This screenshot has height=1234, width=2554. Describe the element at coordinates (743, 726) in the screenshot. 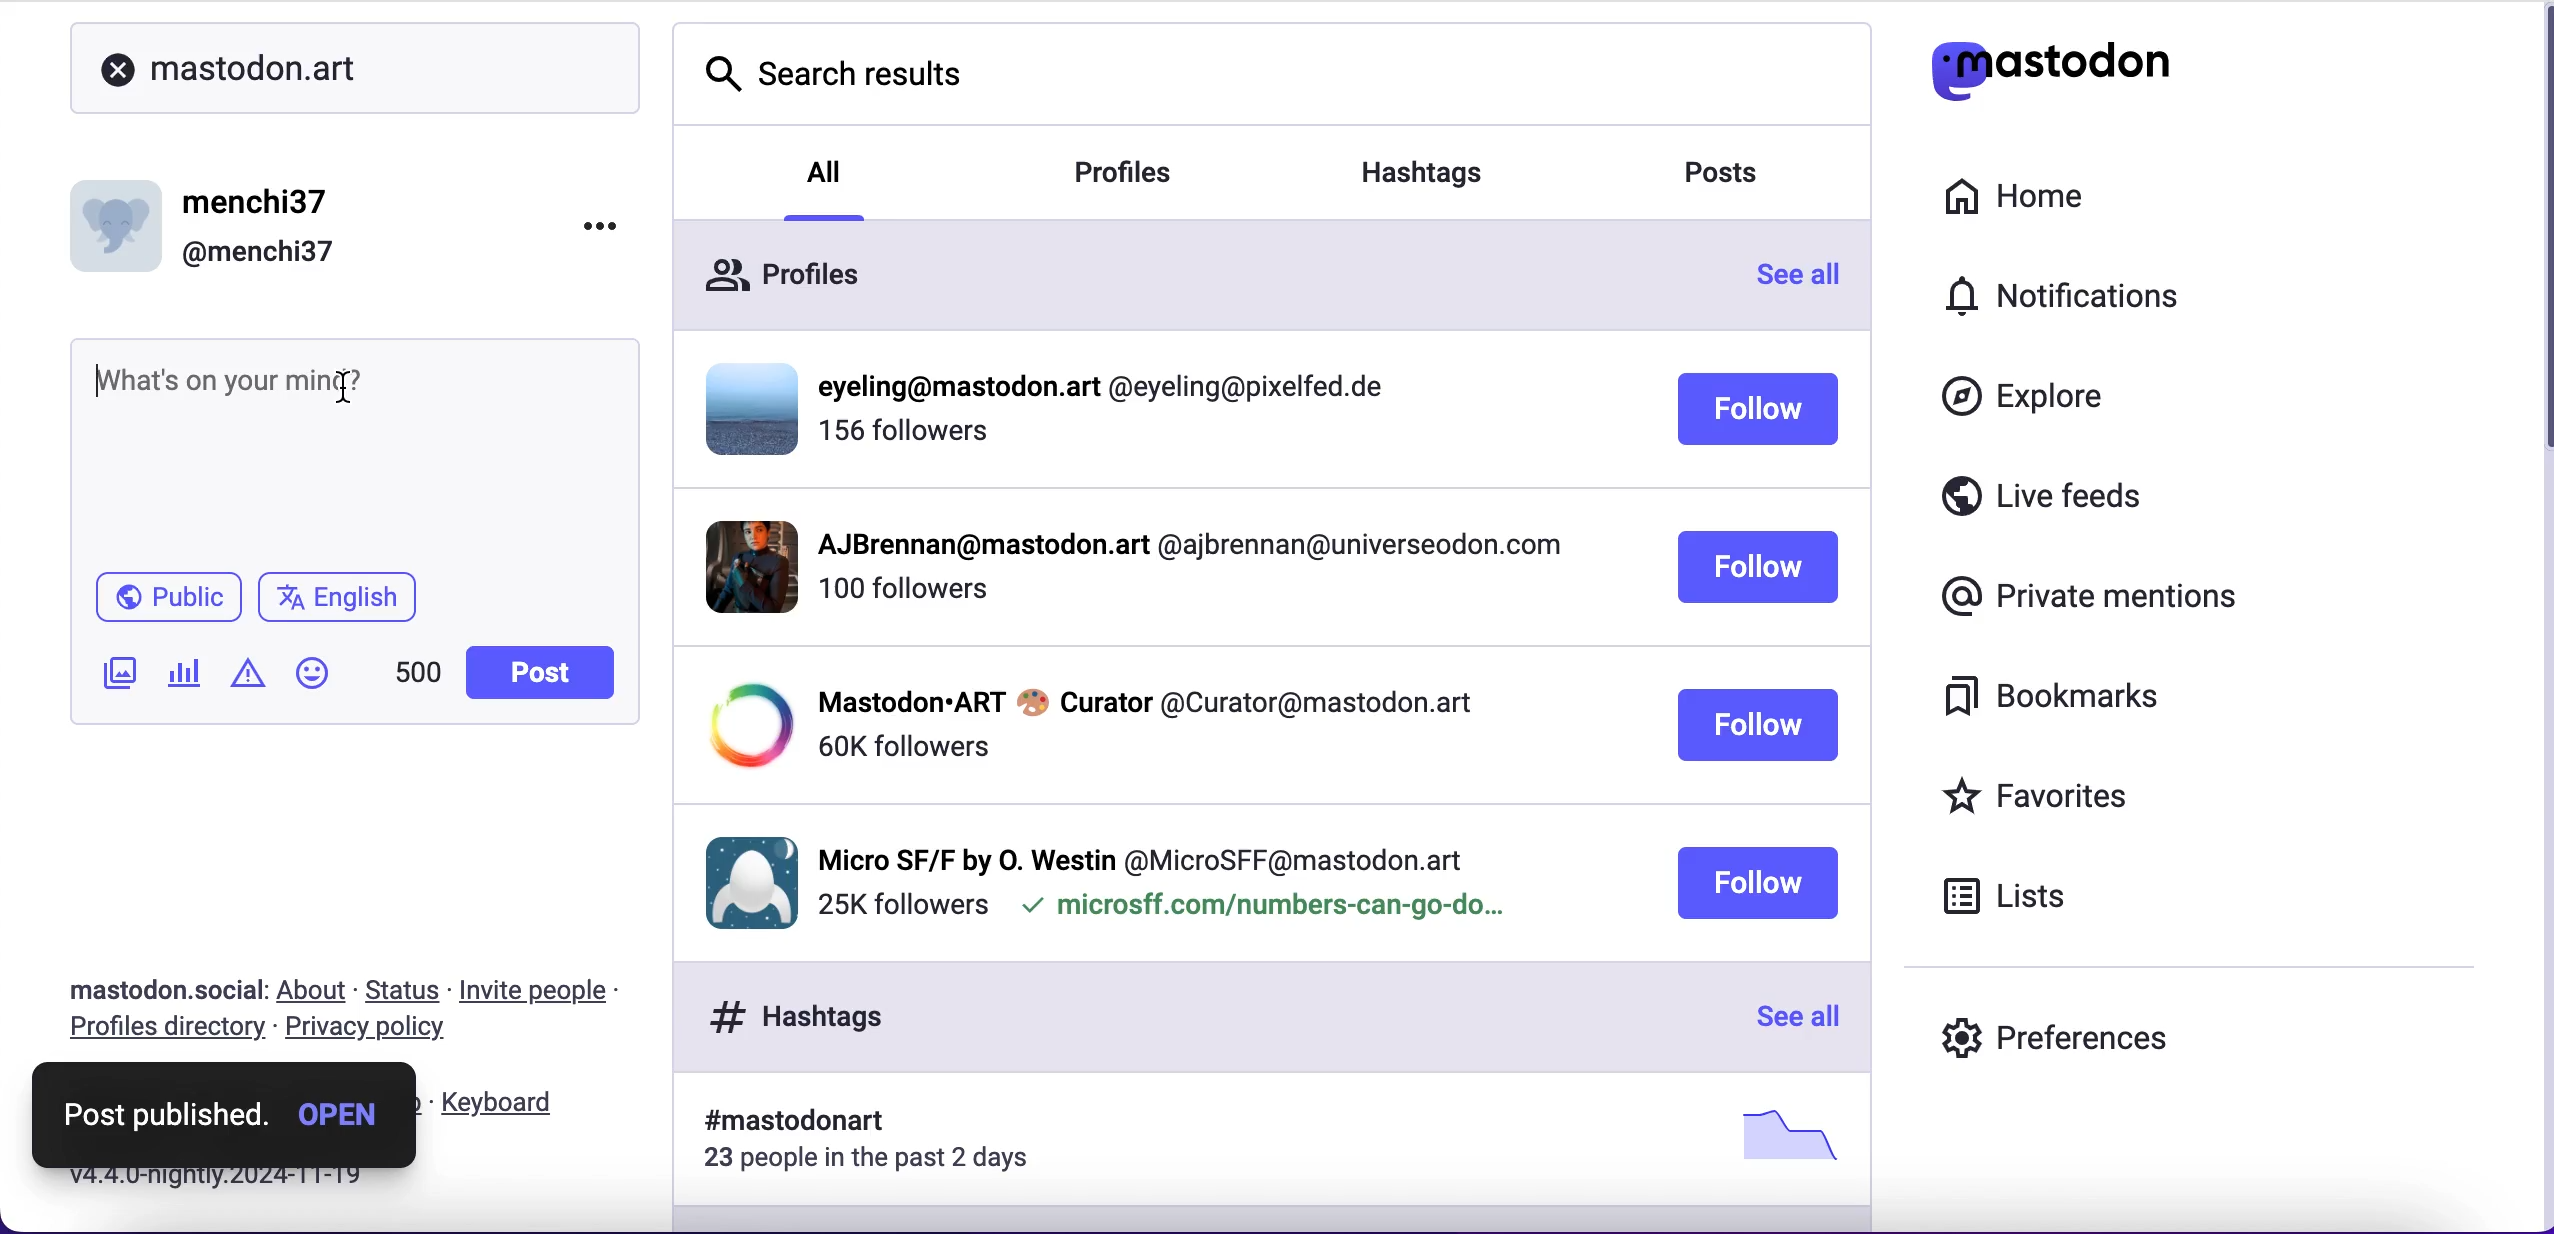

I see `display picture` at that location.